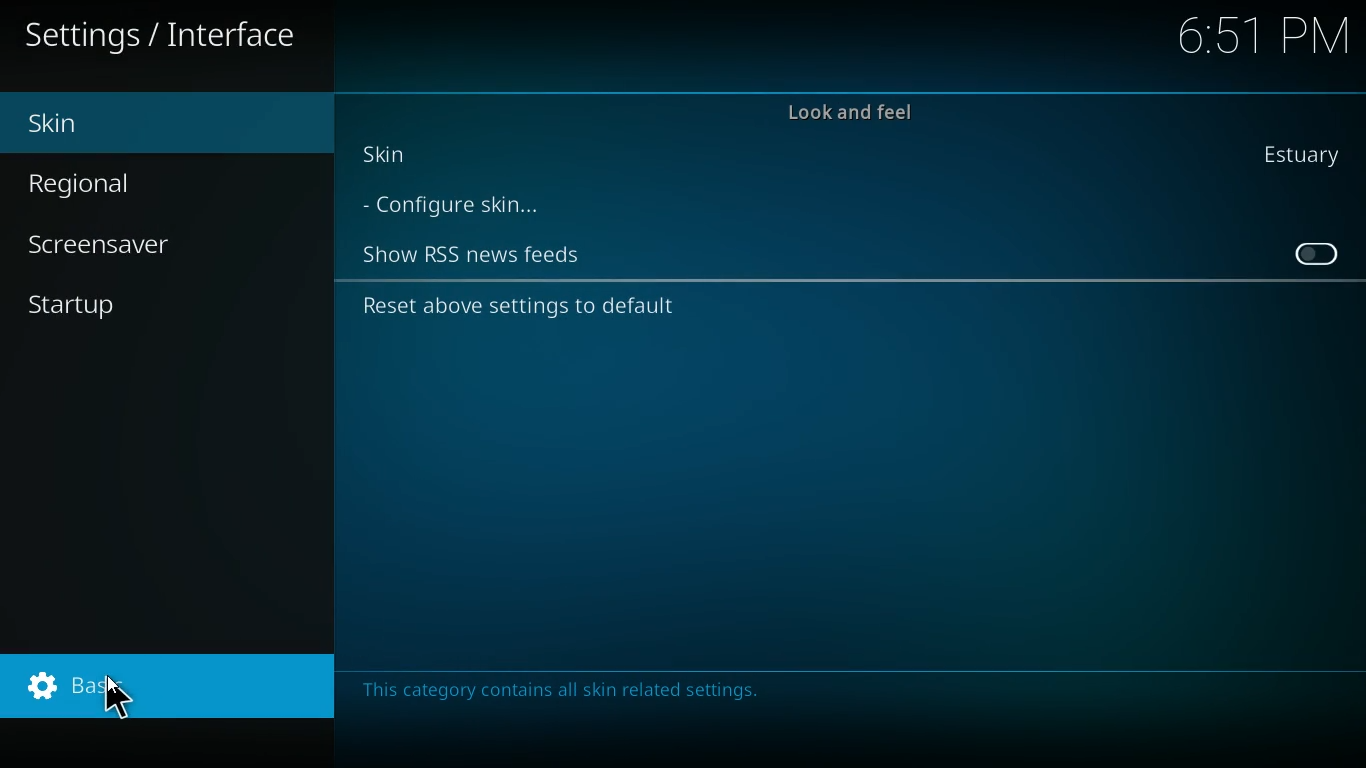  Describe the element at coordinates (1261, 35) in the screenshot. I see `time` at that location.